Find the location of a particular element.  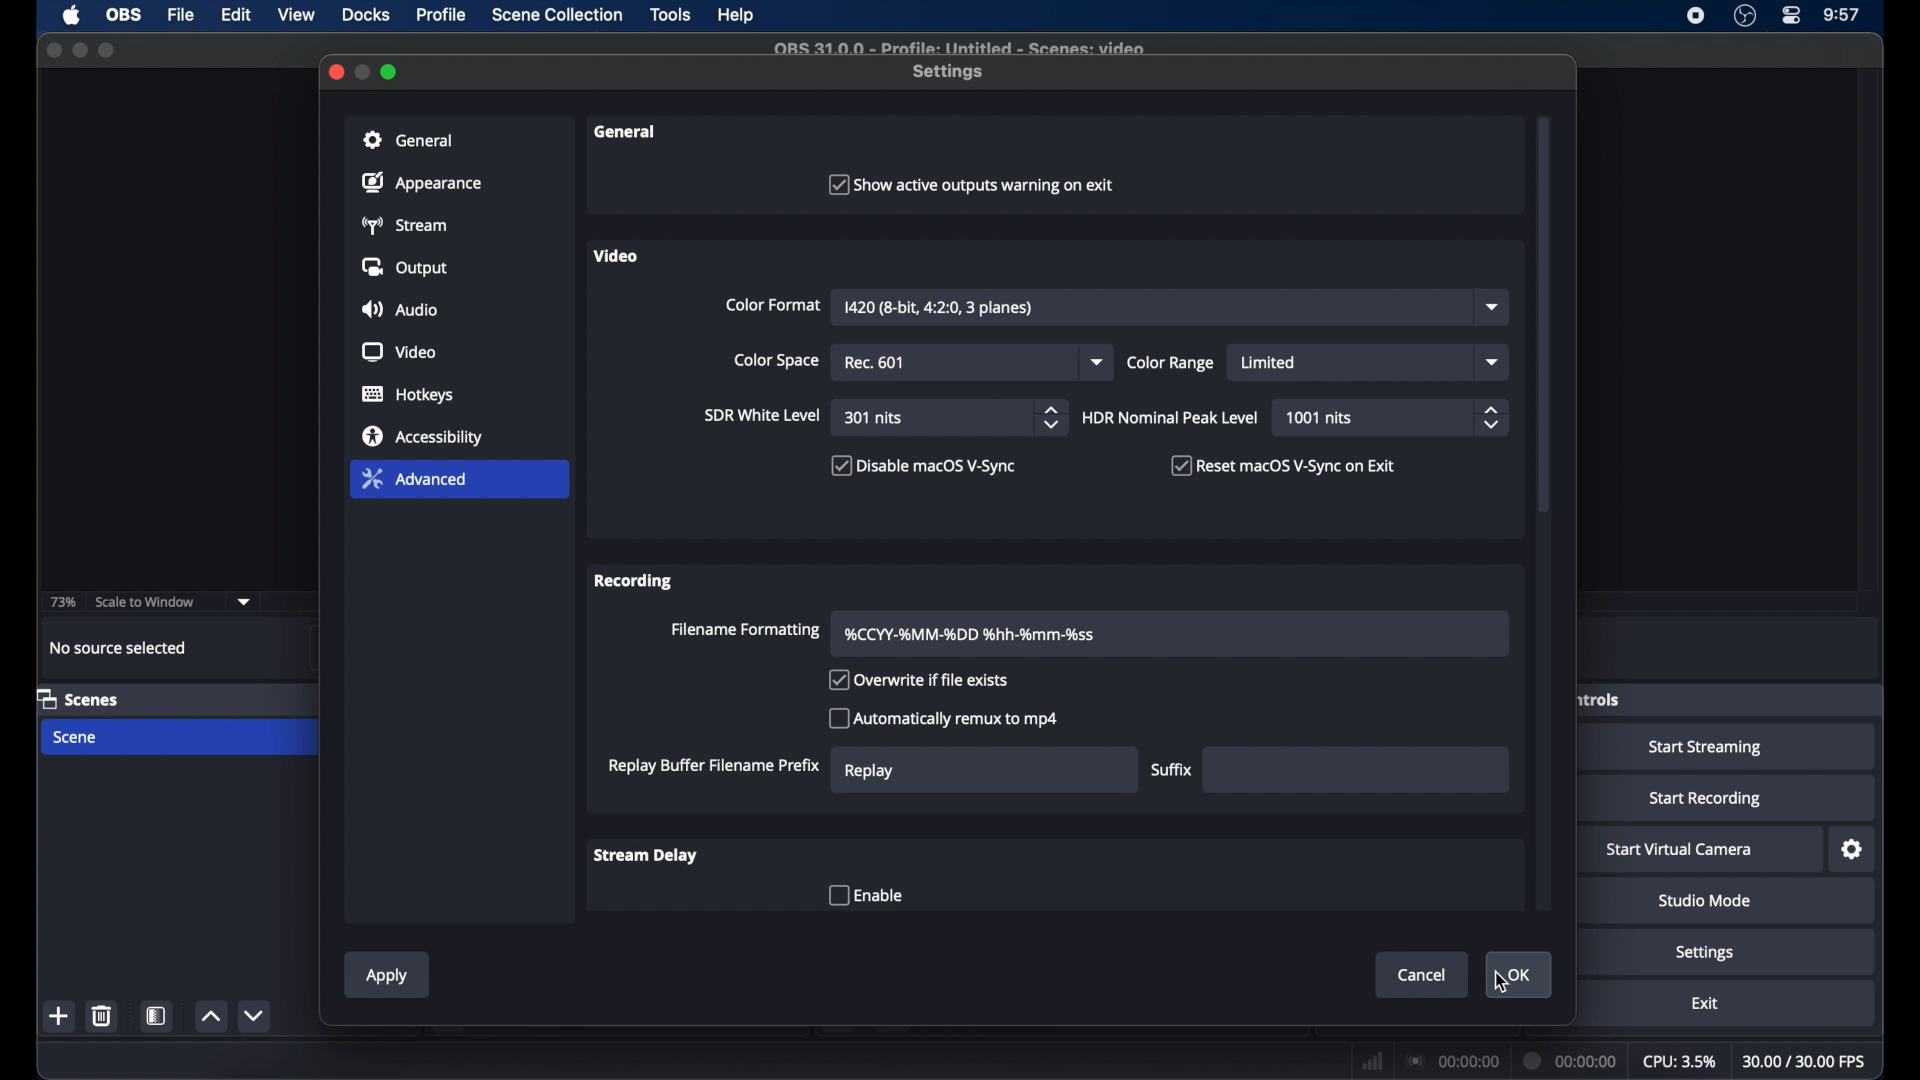

appearance is located at coordinates (422, 182).